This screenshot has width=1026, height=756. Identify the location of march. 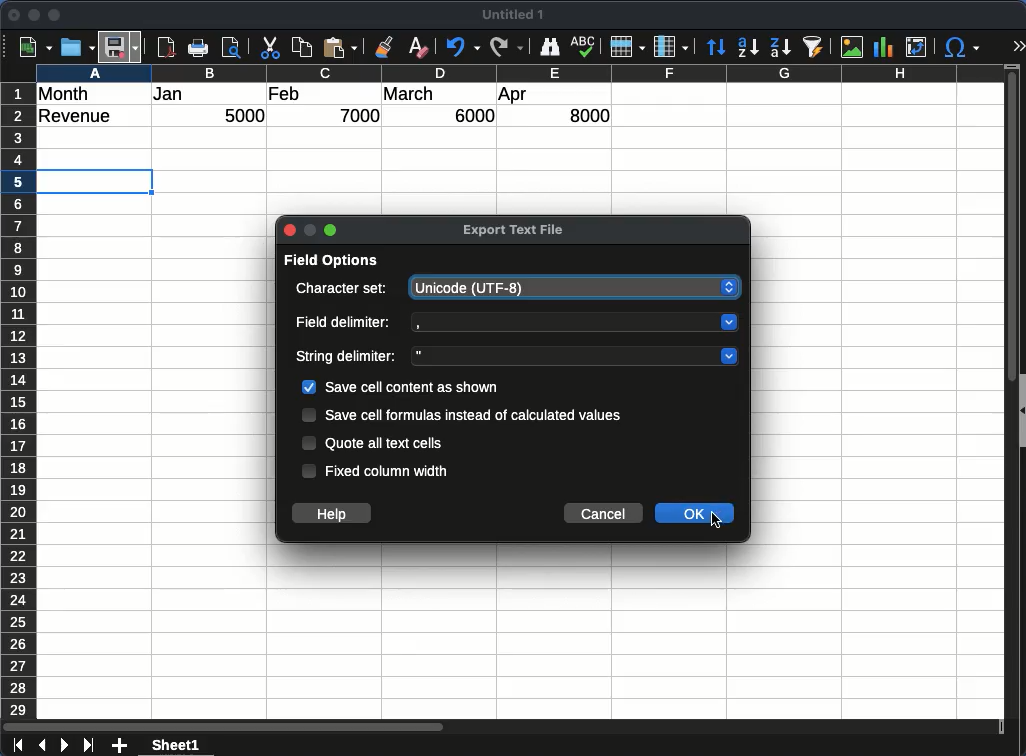
(409, 94).